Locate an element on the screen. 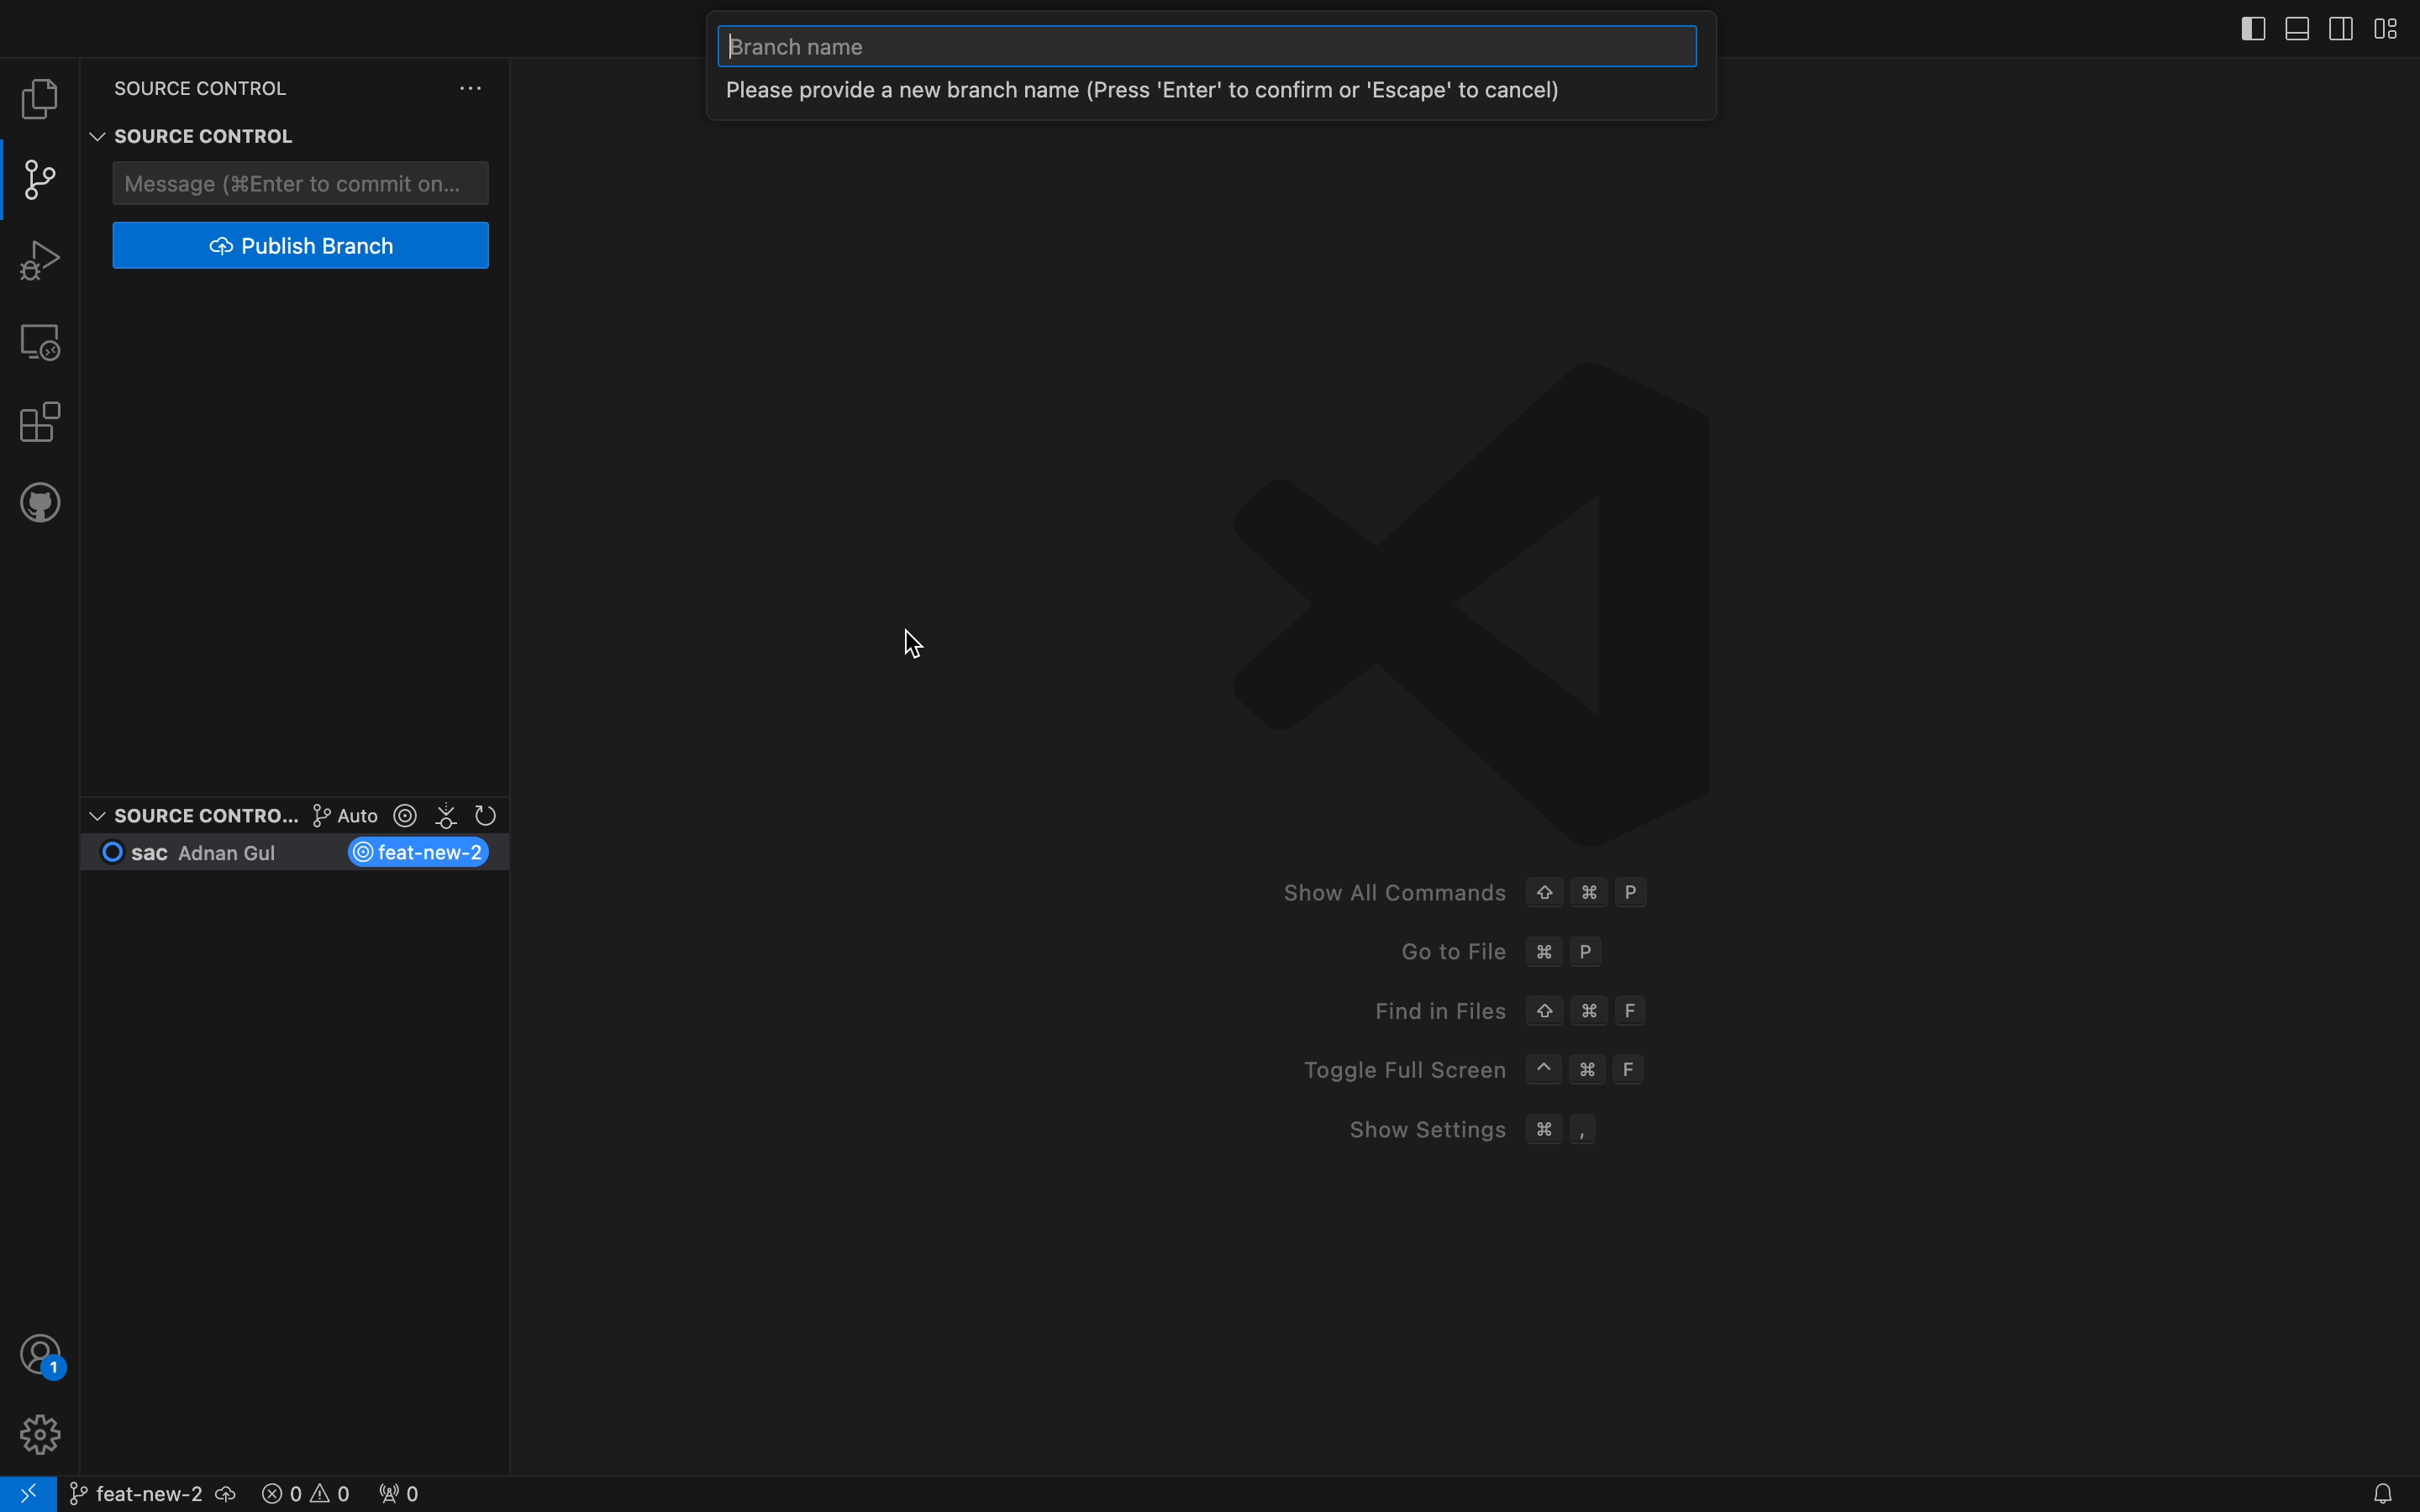  Command is located at coordinates (1543, 1129).